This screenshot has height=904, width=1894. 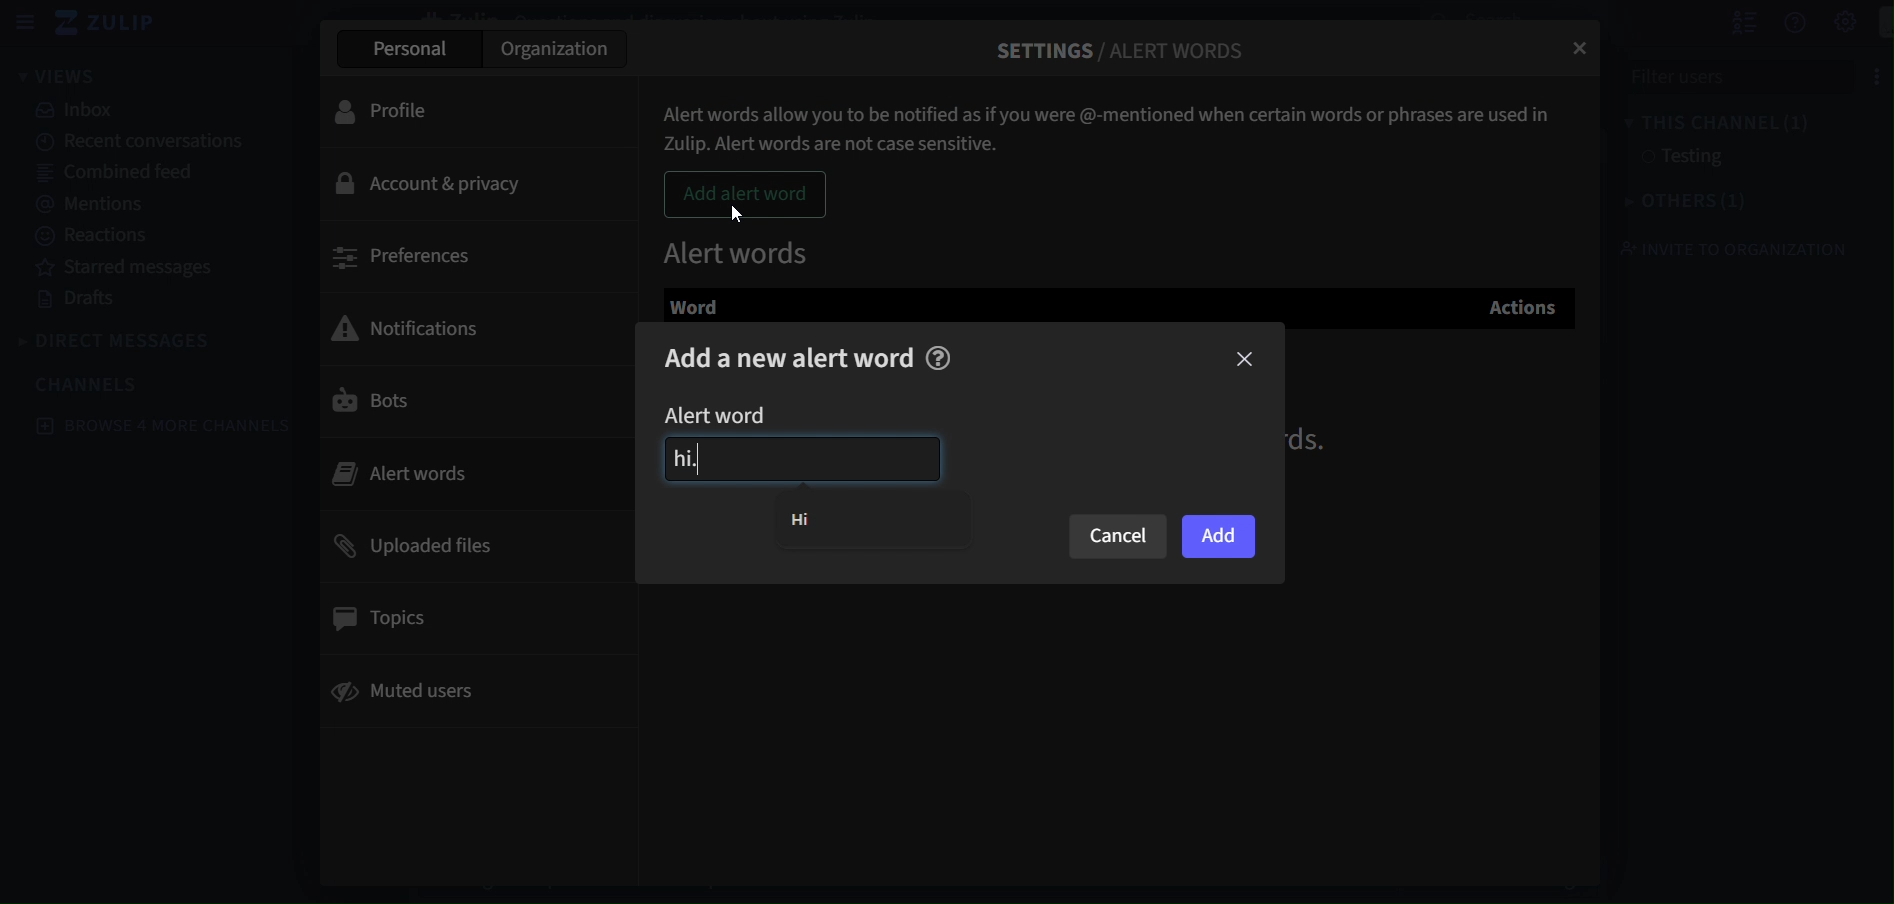 What do you see at coordinates (1319, 439) in the screenshot?
I see `ds` at bounding box center [1319, 439].